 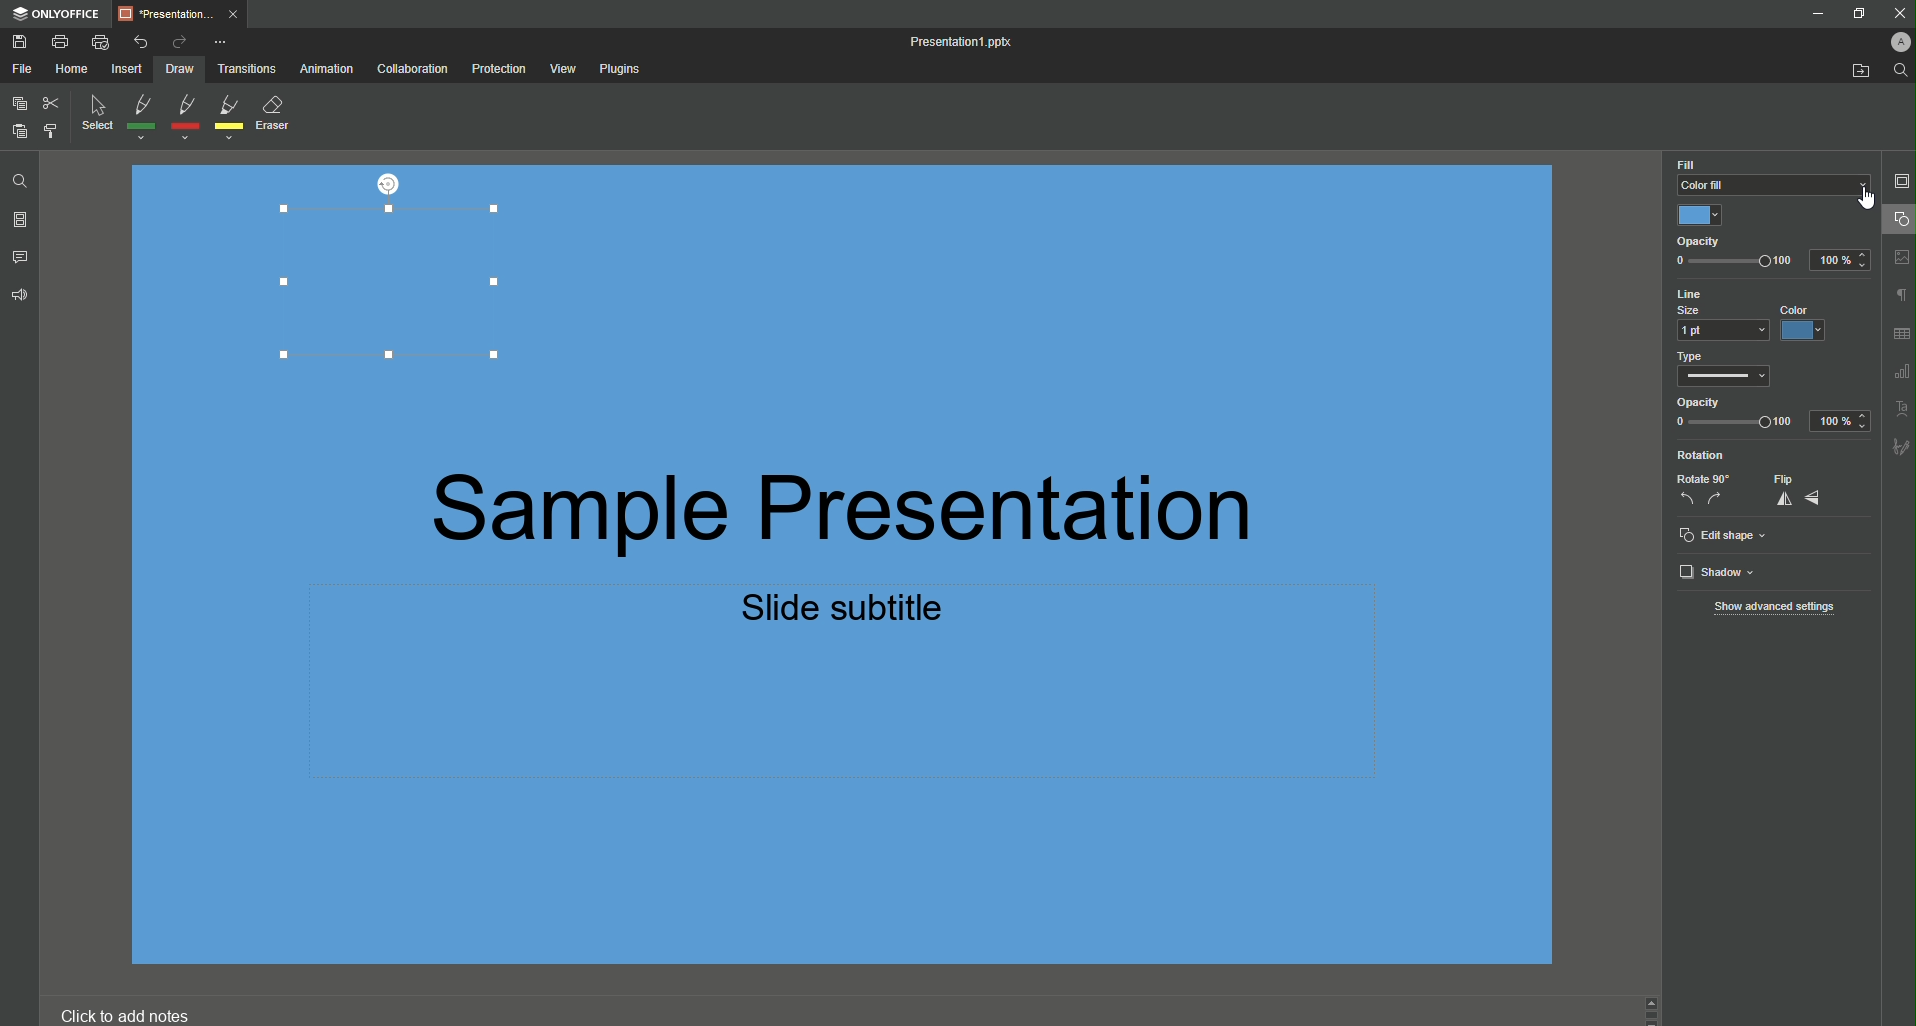 What do you see at coordinates (50, 102) in the screenshot?
I see `Cut` at bounding box center [50, 102].